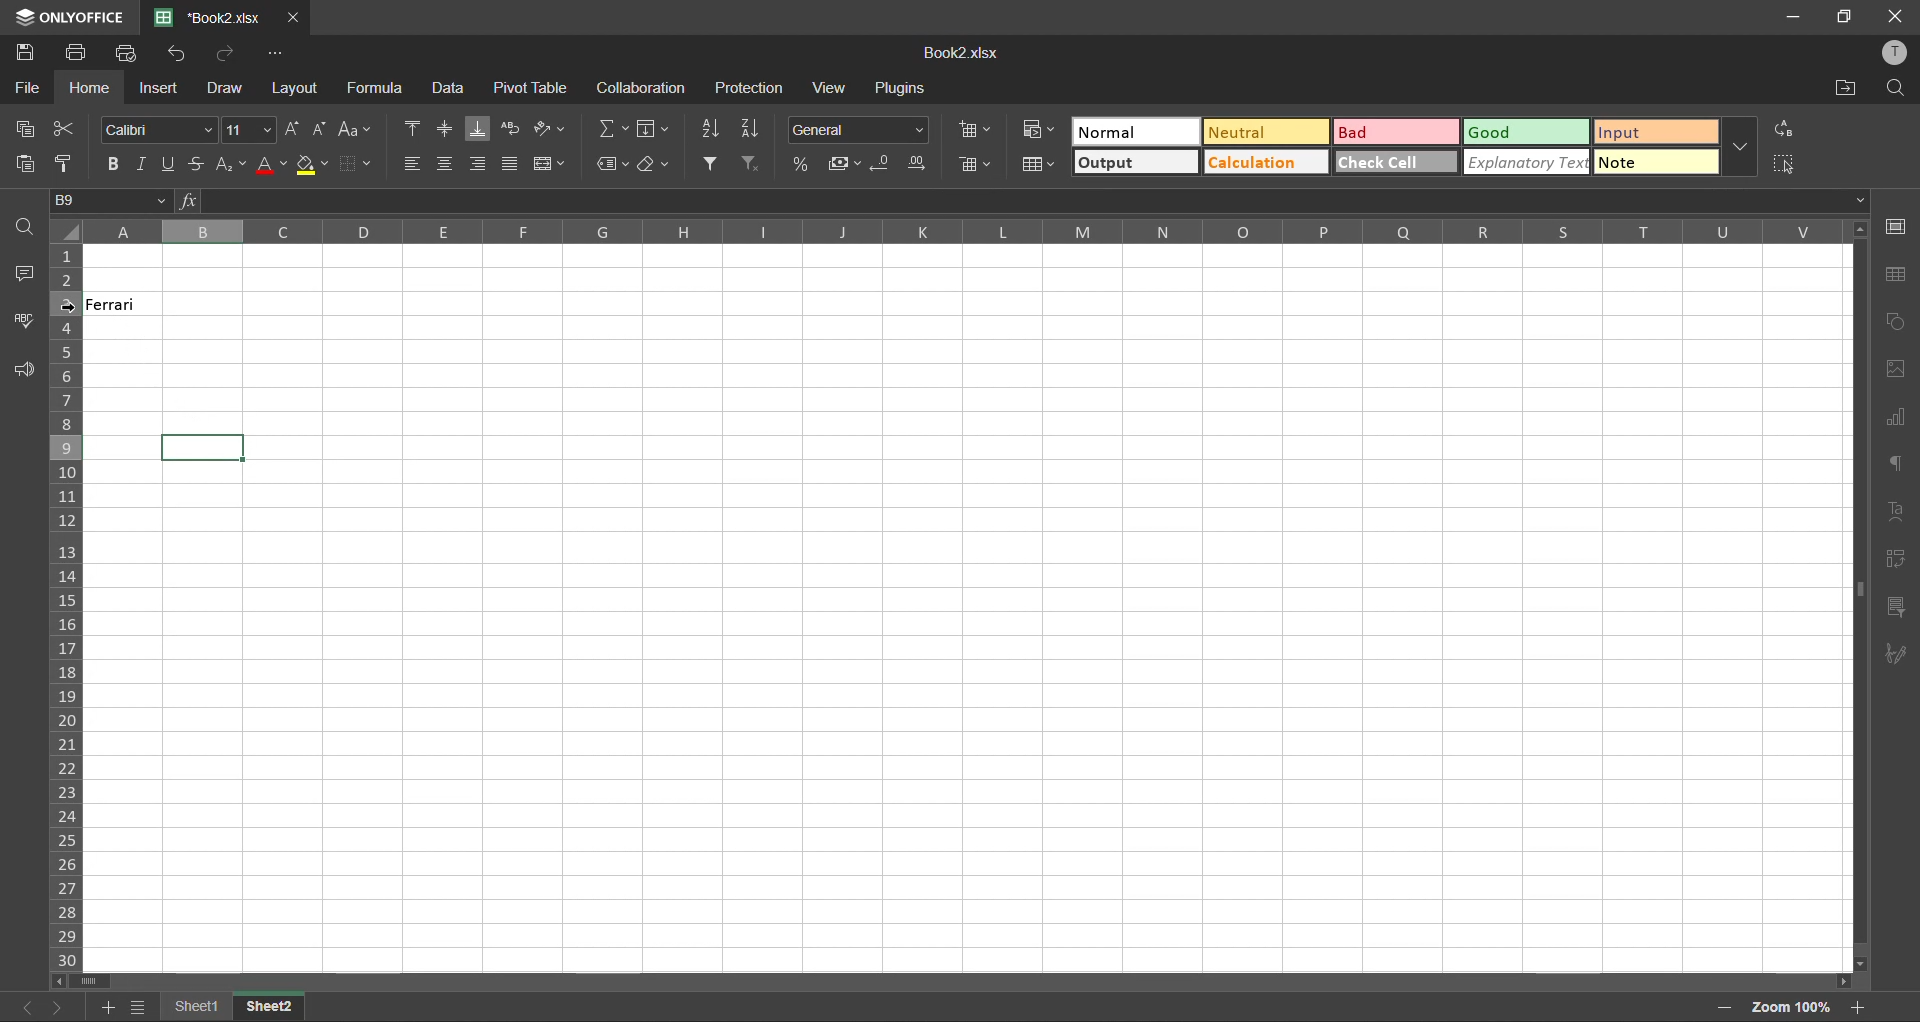 This screenshot has height=1022, width=1920. What do you see at coordinates (1788, 131) in the screenshot?
I see `replace` at bounding box center [1788, 131].